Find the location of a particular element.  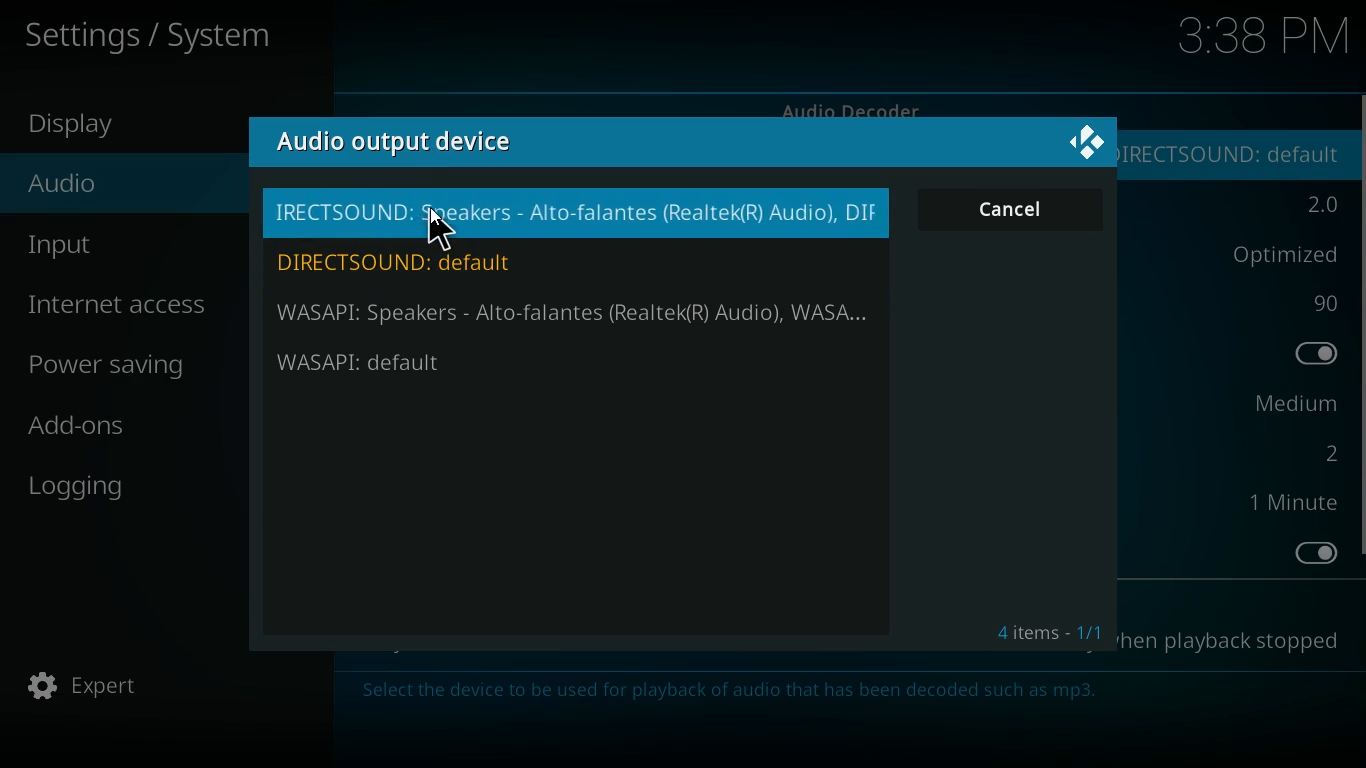

option is located at coordinates (1290, 405).